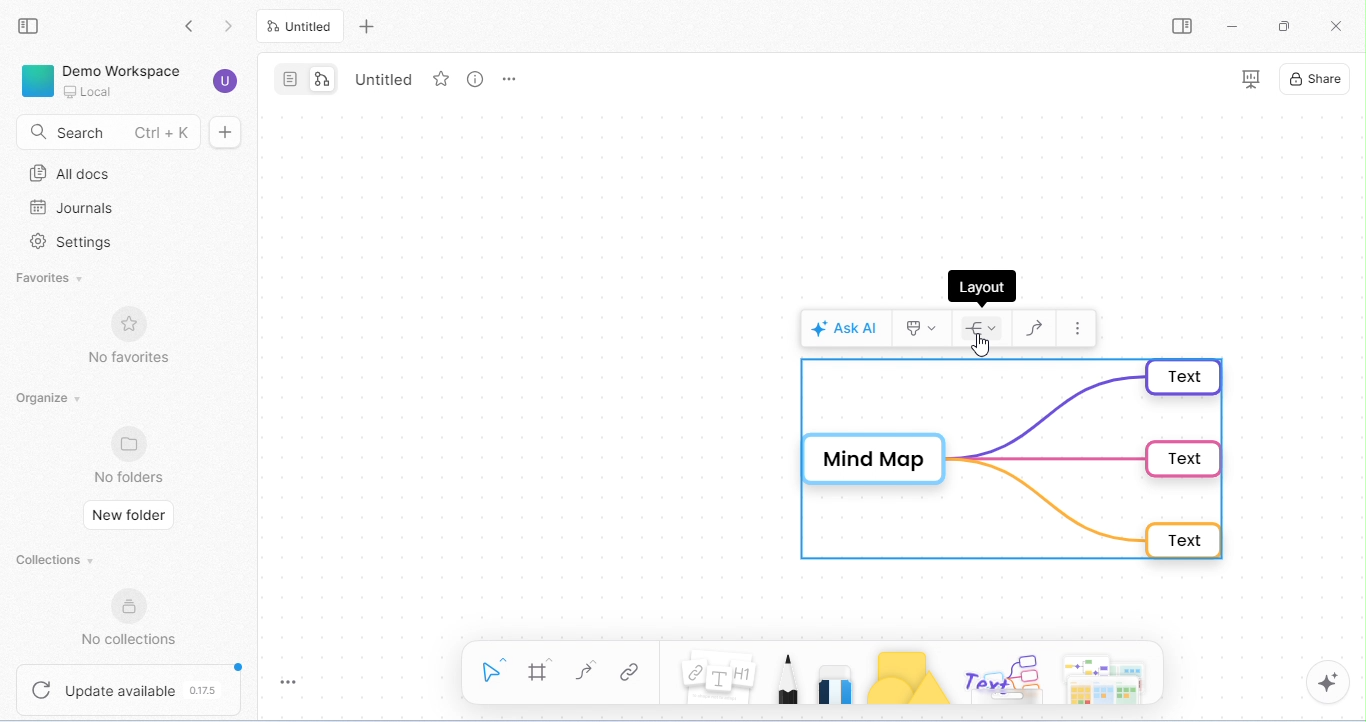 This screenshot has width=1366, height=722. I want to click on add new tab, so click(368, 25).